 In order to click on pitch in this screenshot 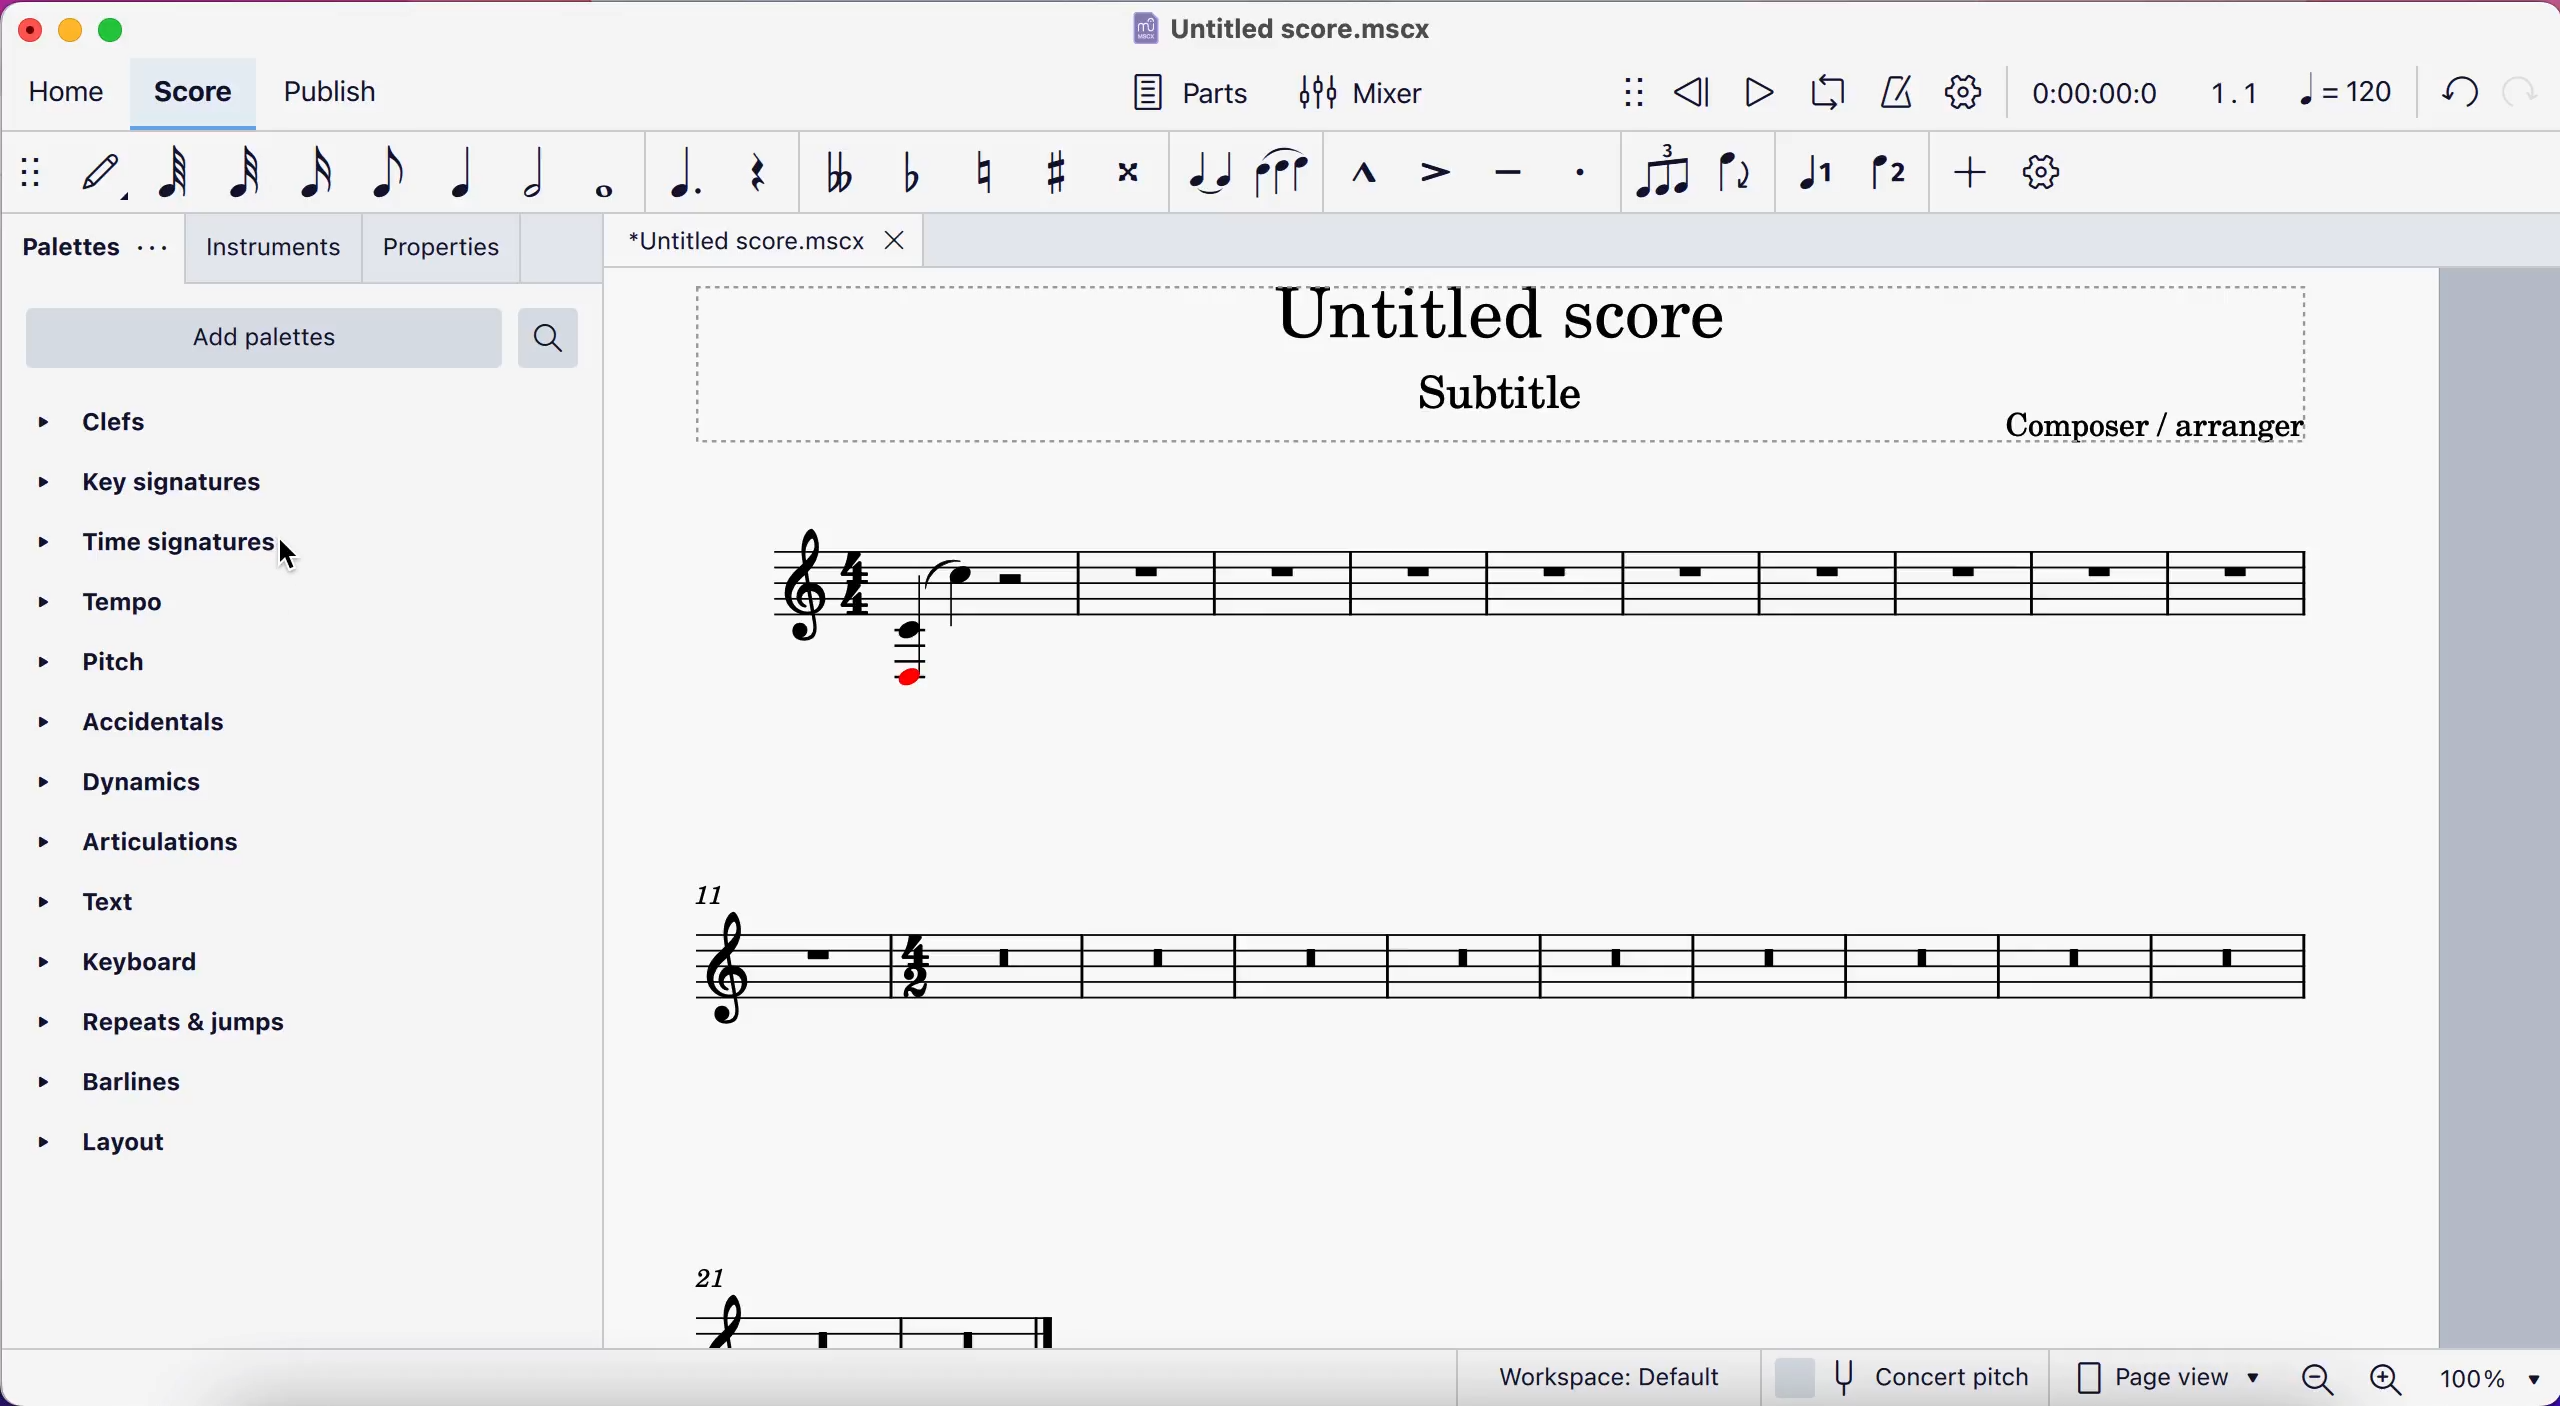, I will do `click(104, 662)`.